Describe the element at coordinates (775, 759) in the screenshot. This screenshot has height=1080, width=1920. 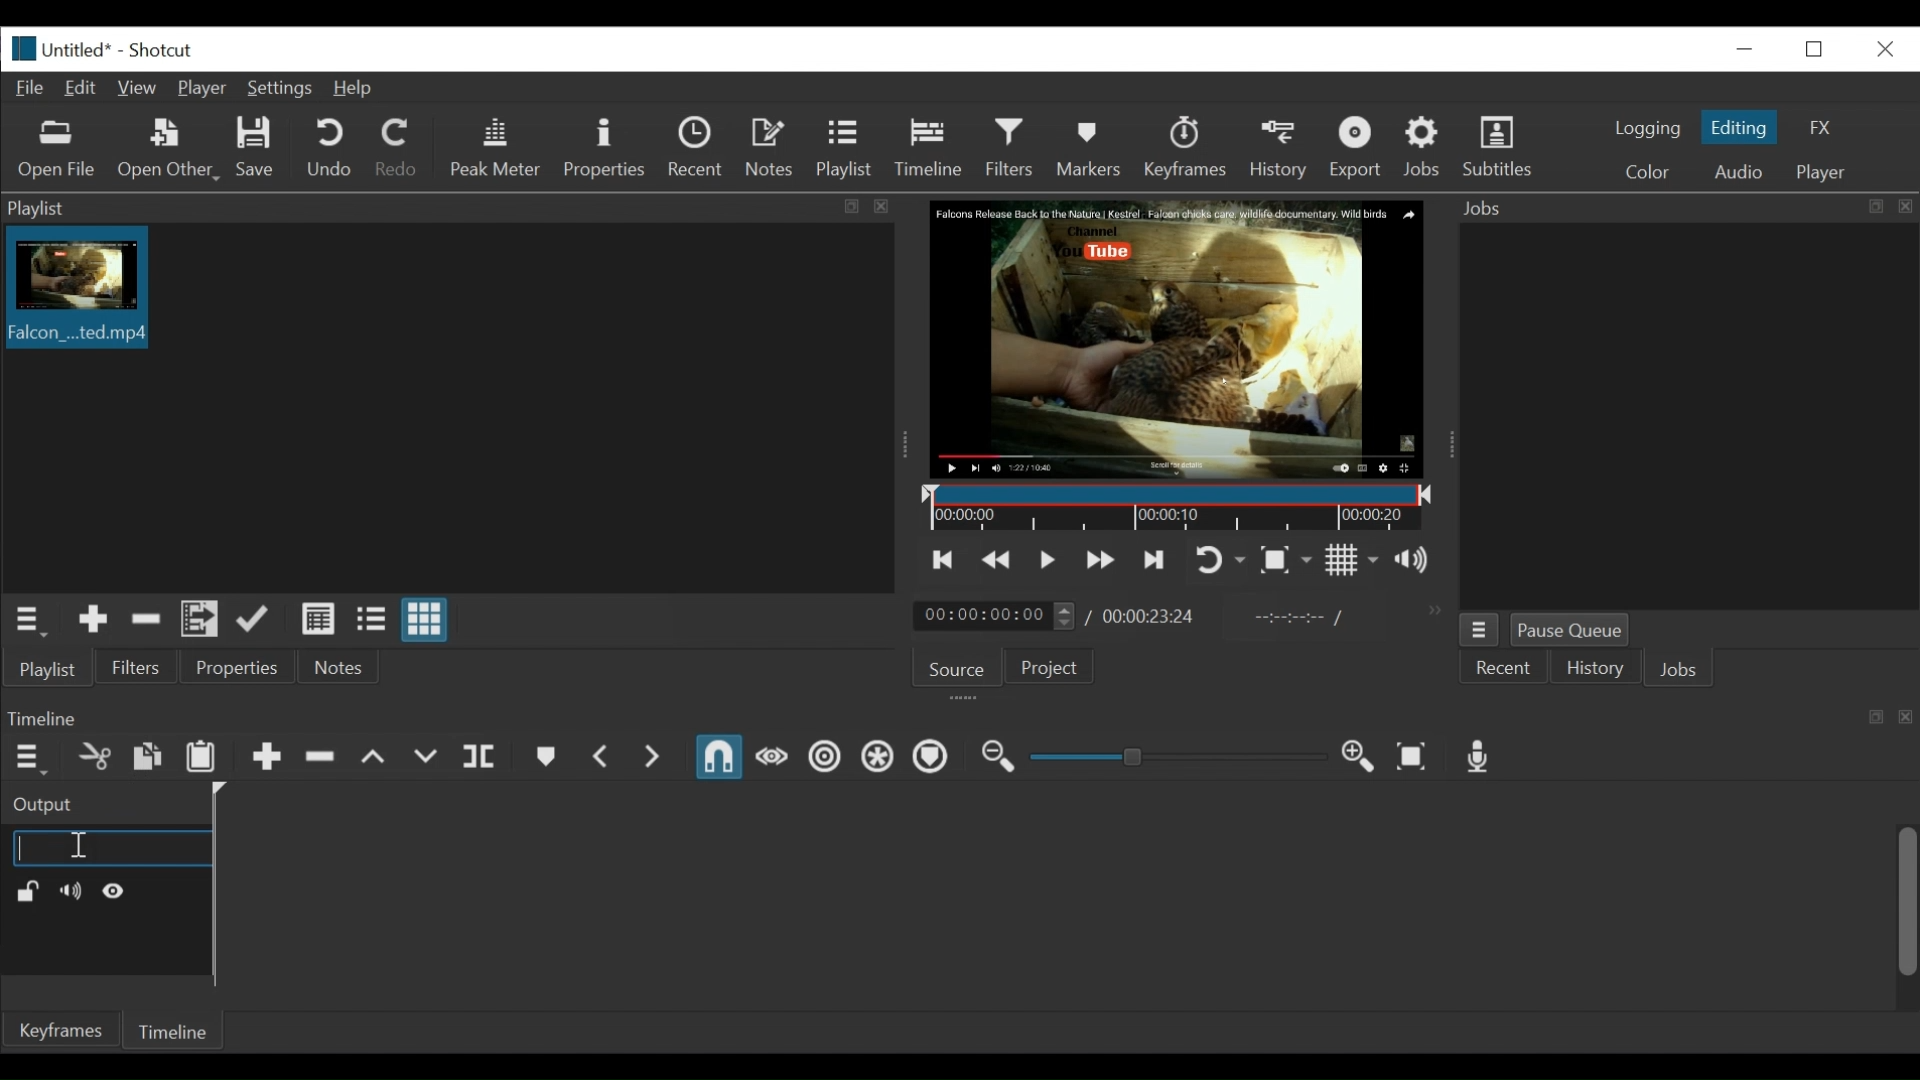
I see `Scrub while dragging` at that location.